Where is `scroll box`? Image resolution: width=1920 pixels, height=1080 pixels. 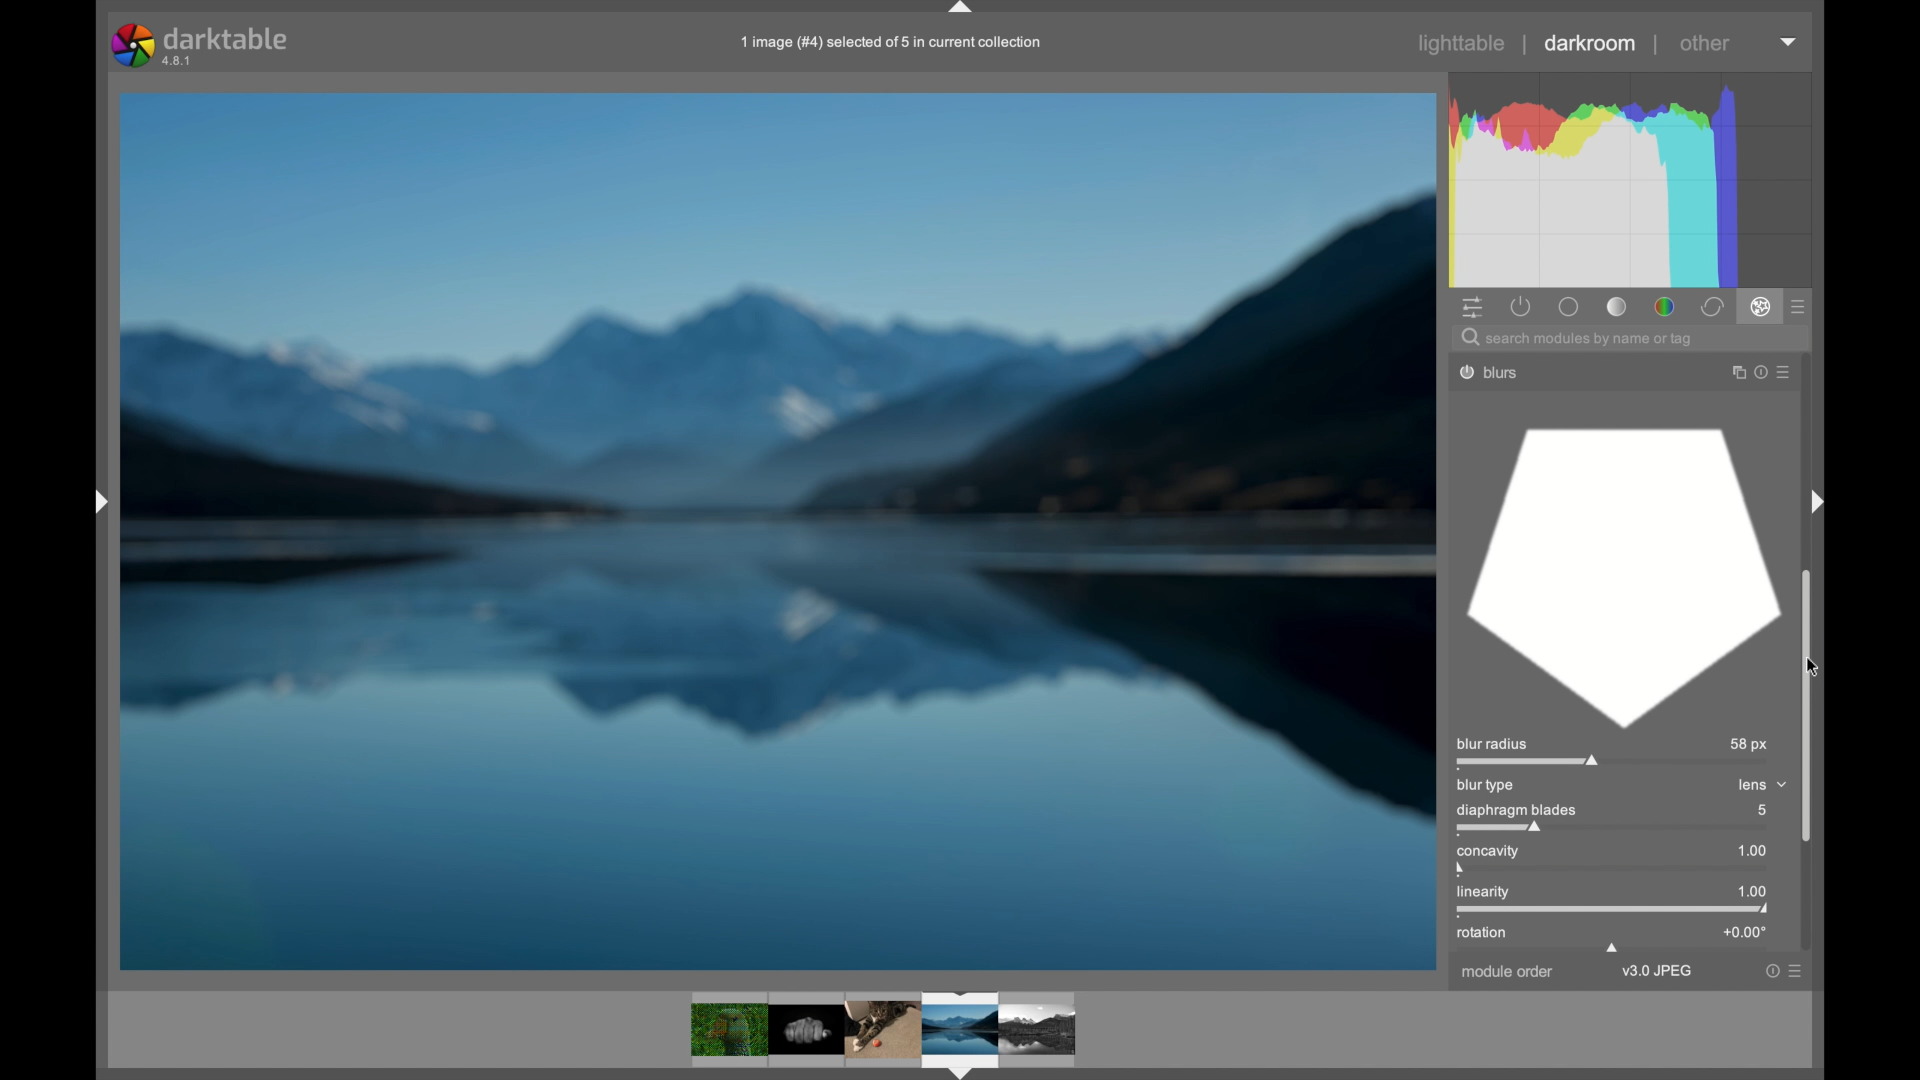
scroll box is located at coordinates (1811, 707).